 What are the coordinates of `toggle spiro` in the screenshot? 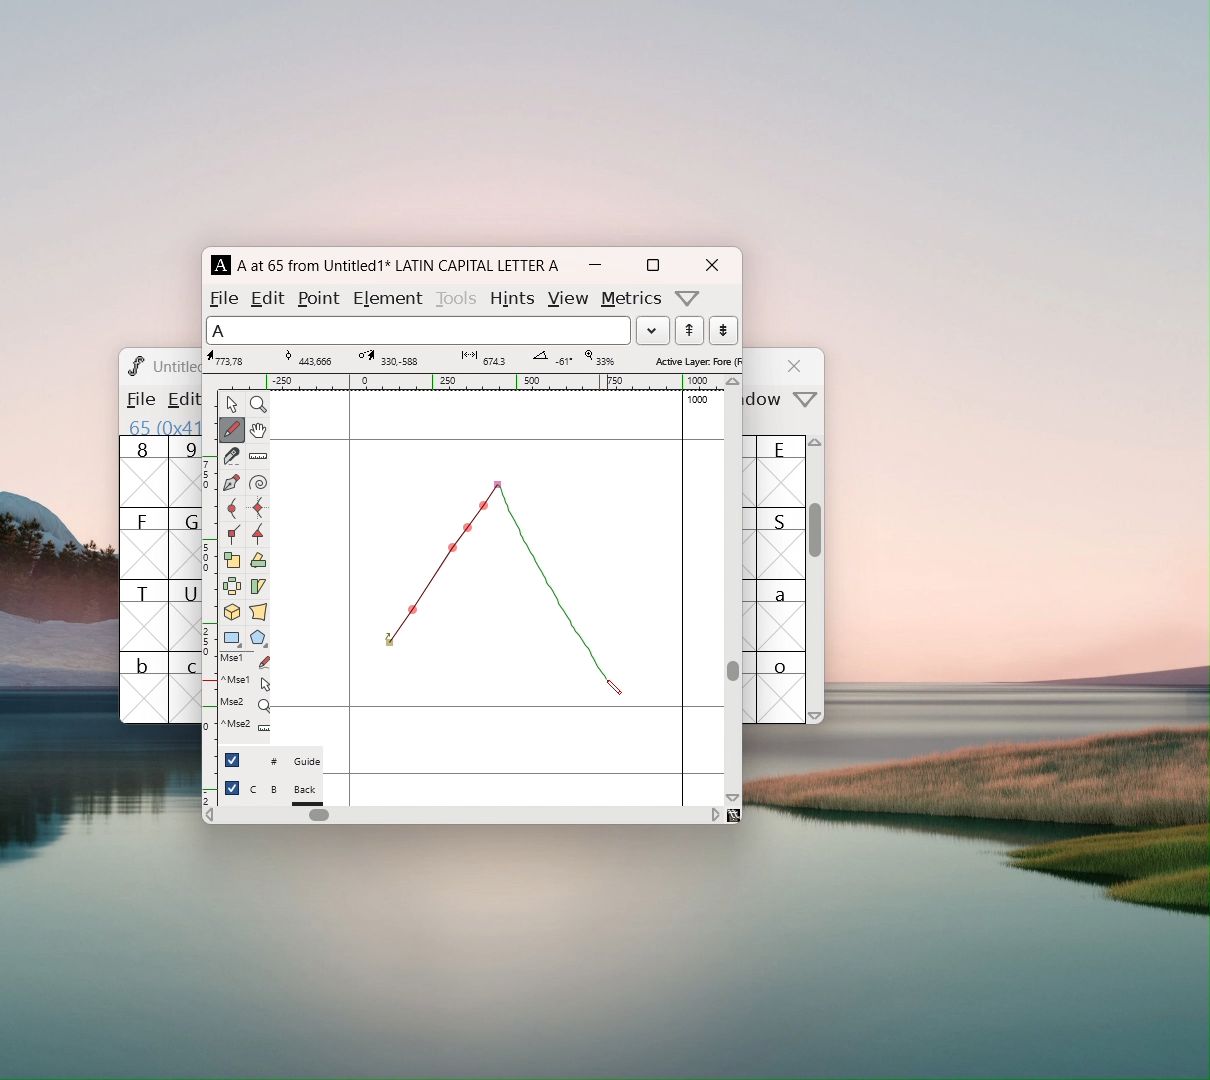 It's located at (258, 483).